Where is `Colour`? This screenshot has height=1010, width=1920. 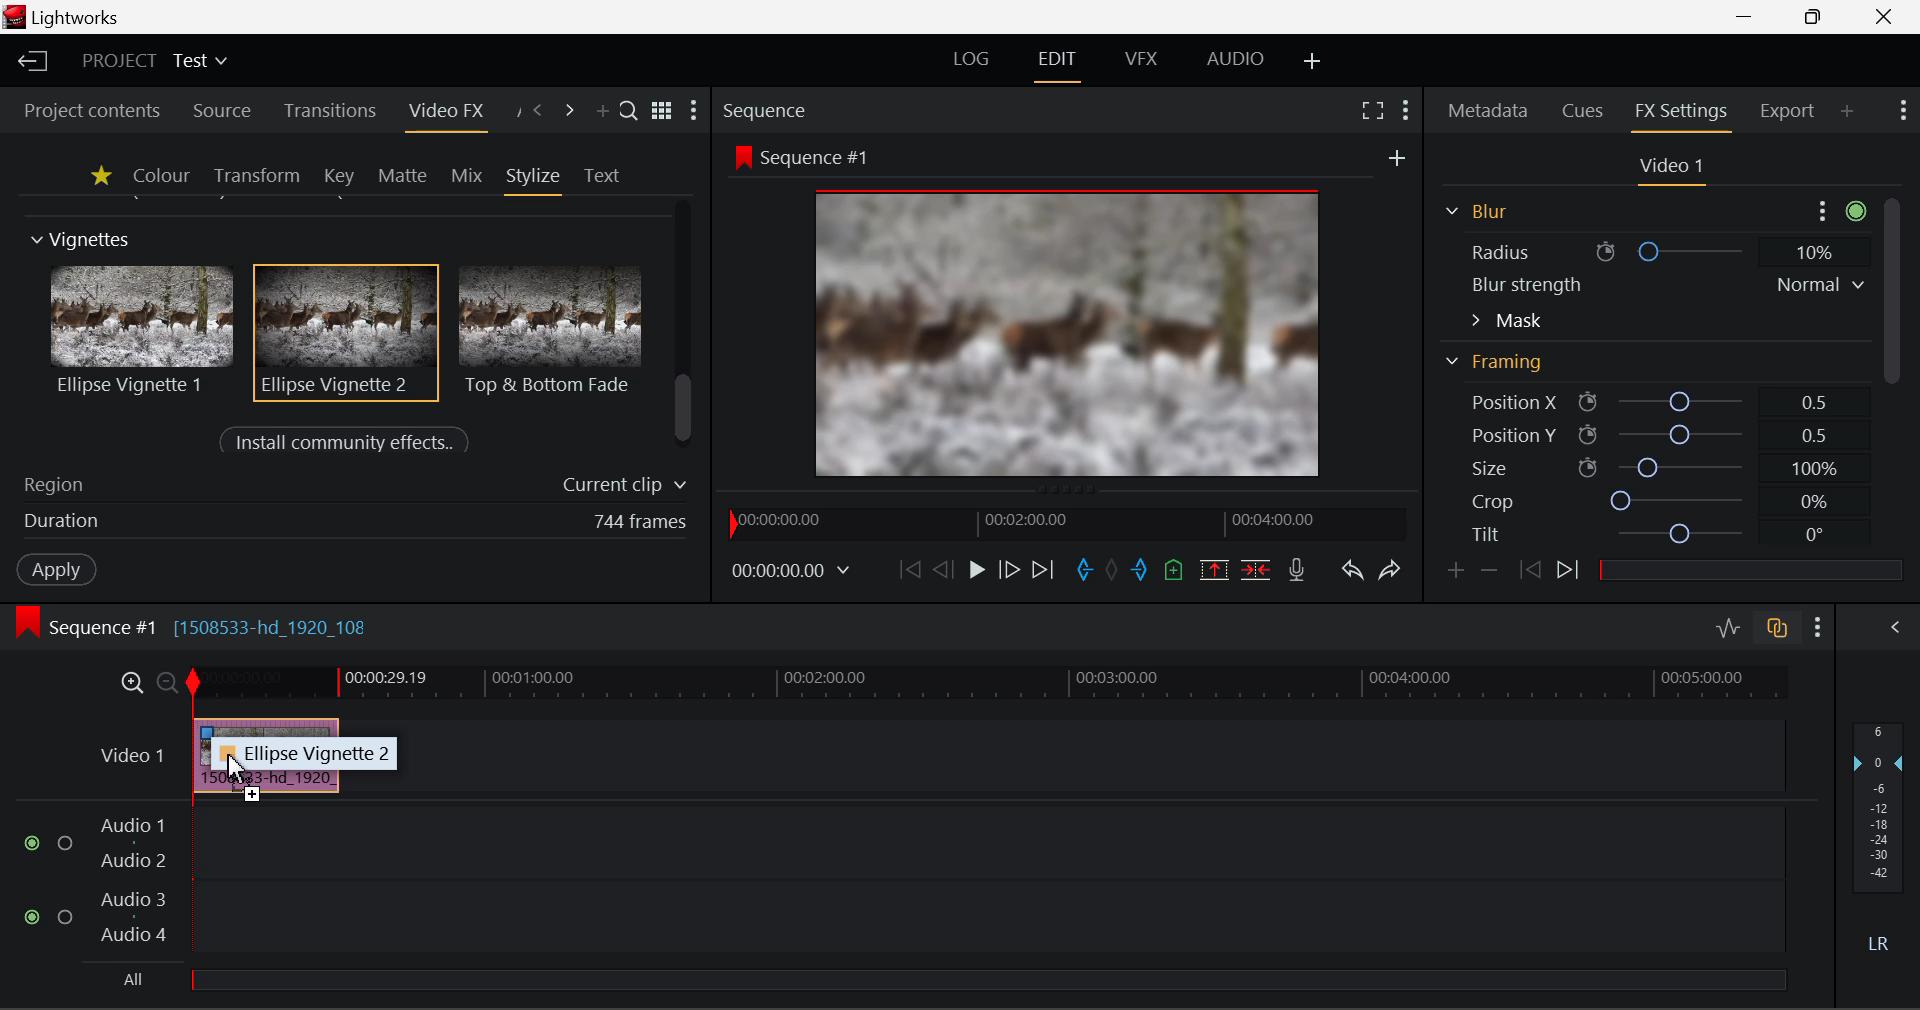 Colour is located at coordinates (160, 175).